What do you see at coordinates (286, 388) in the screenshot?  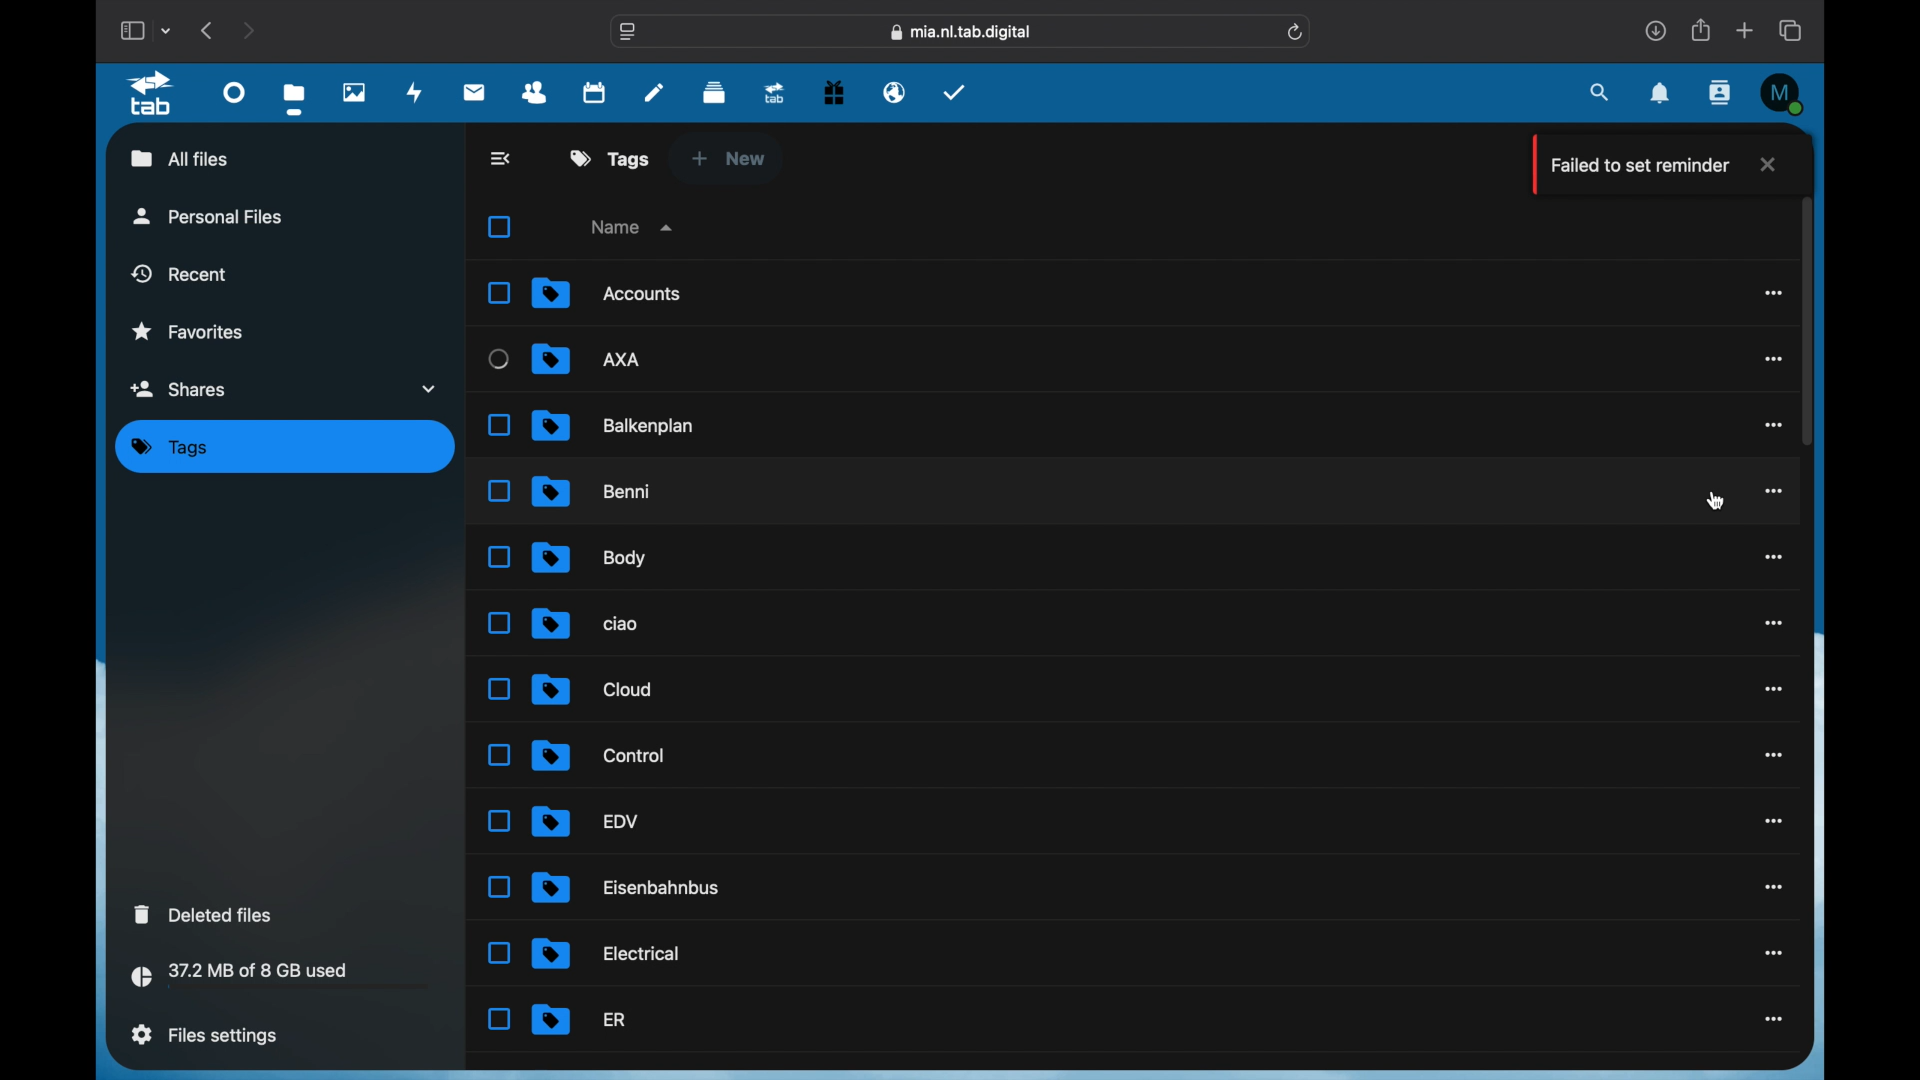 I see `shares` at bounding box center [286, 388].